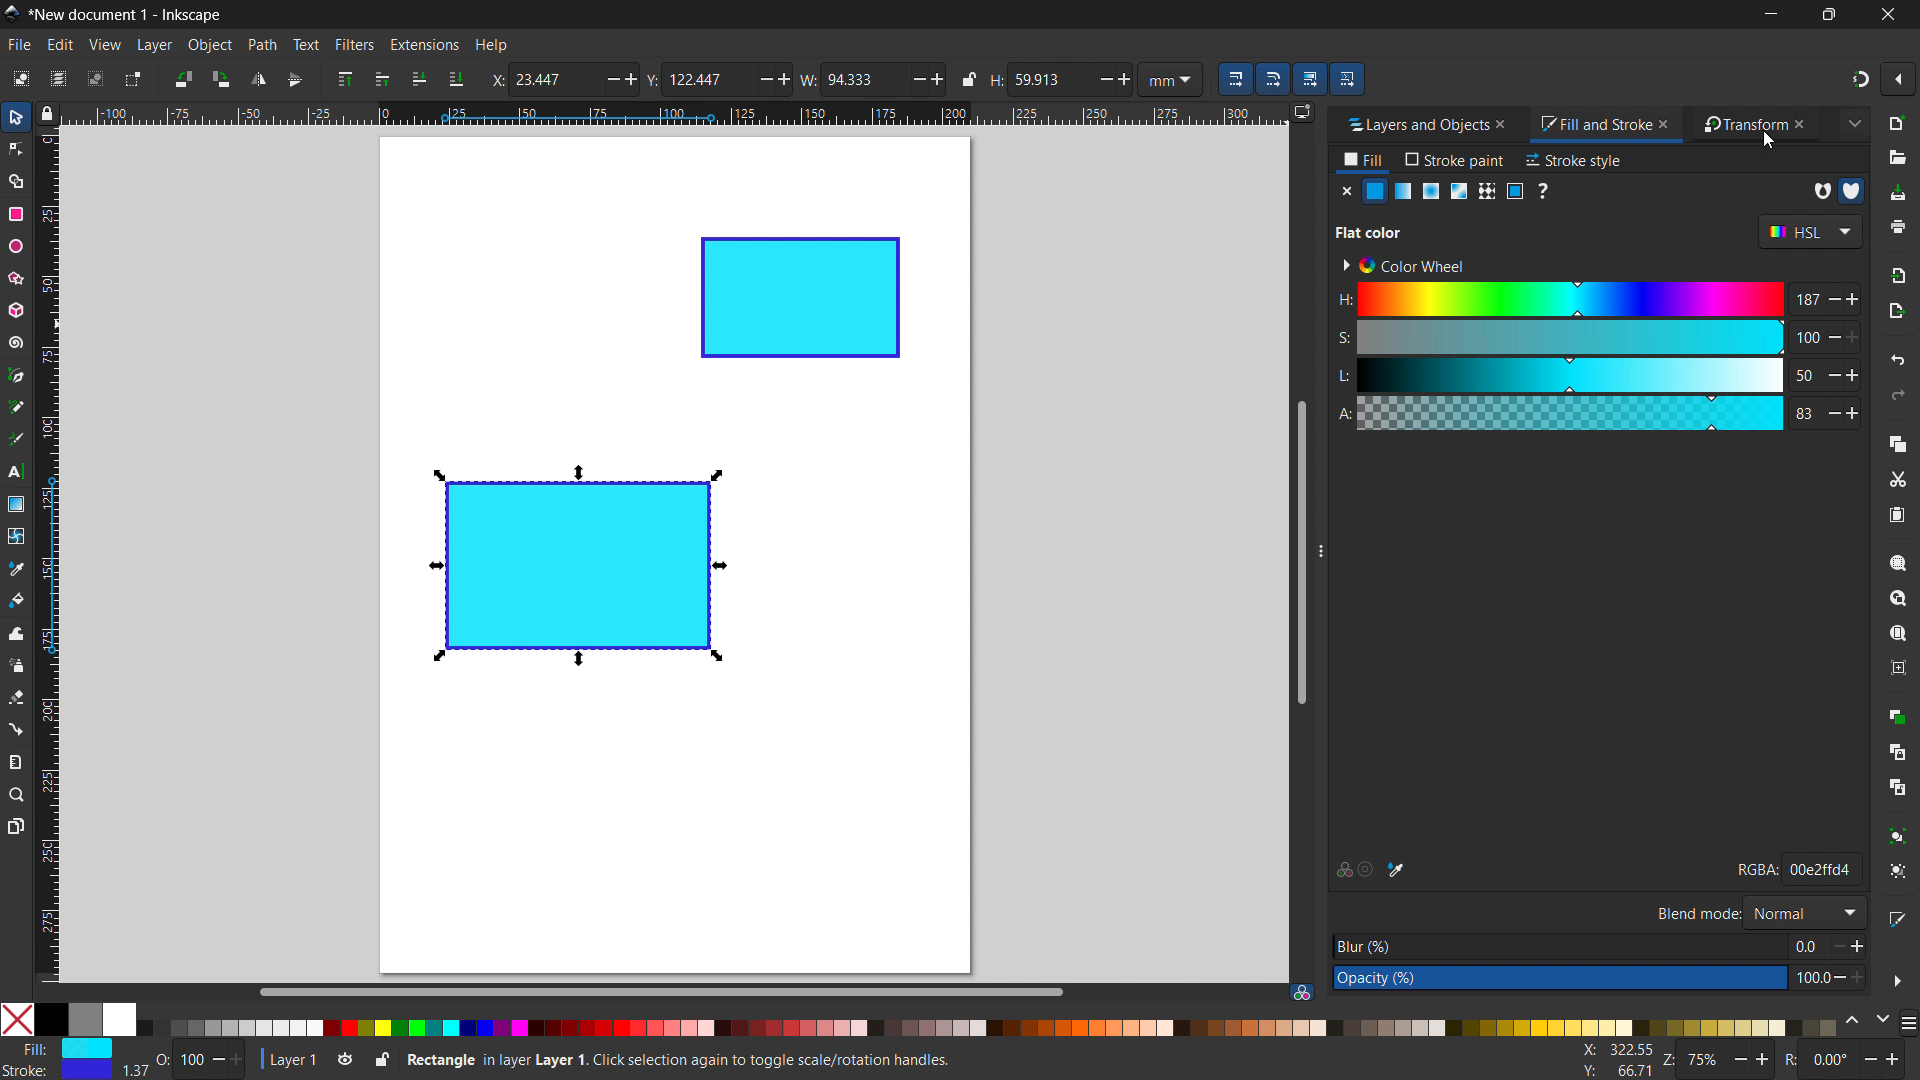 The image size is (1920, 1080). Describe the element at coordinates (672, 116) in the screenshot. I see `horizontal ruler` at that location.